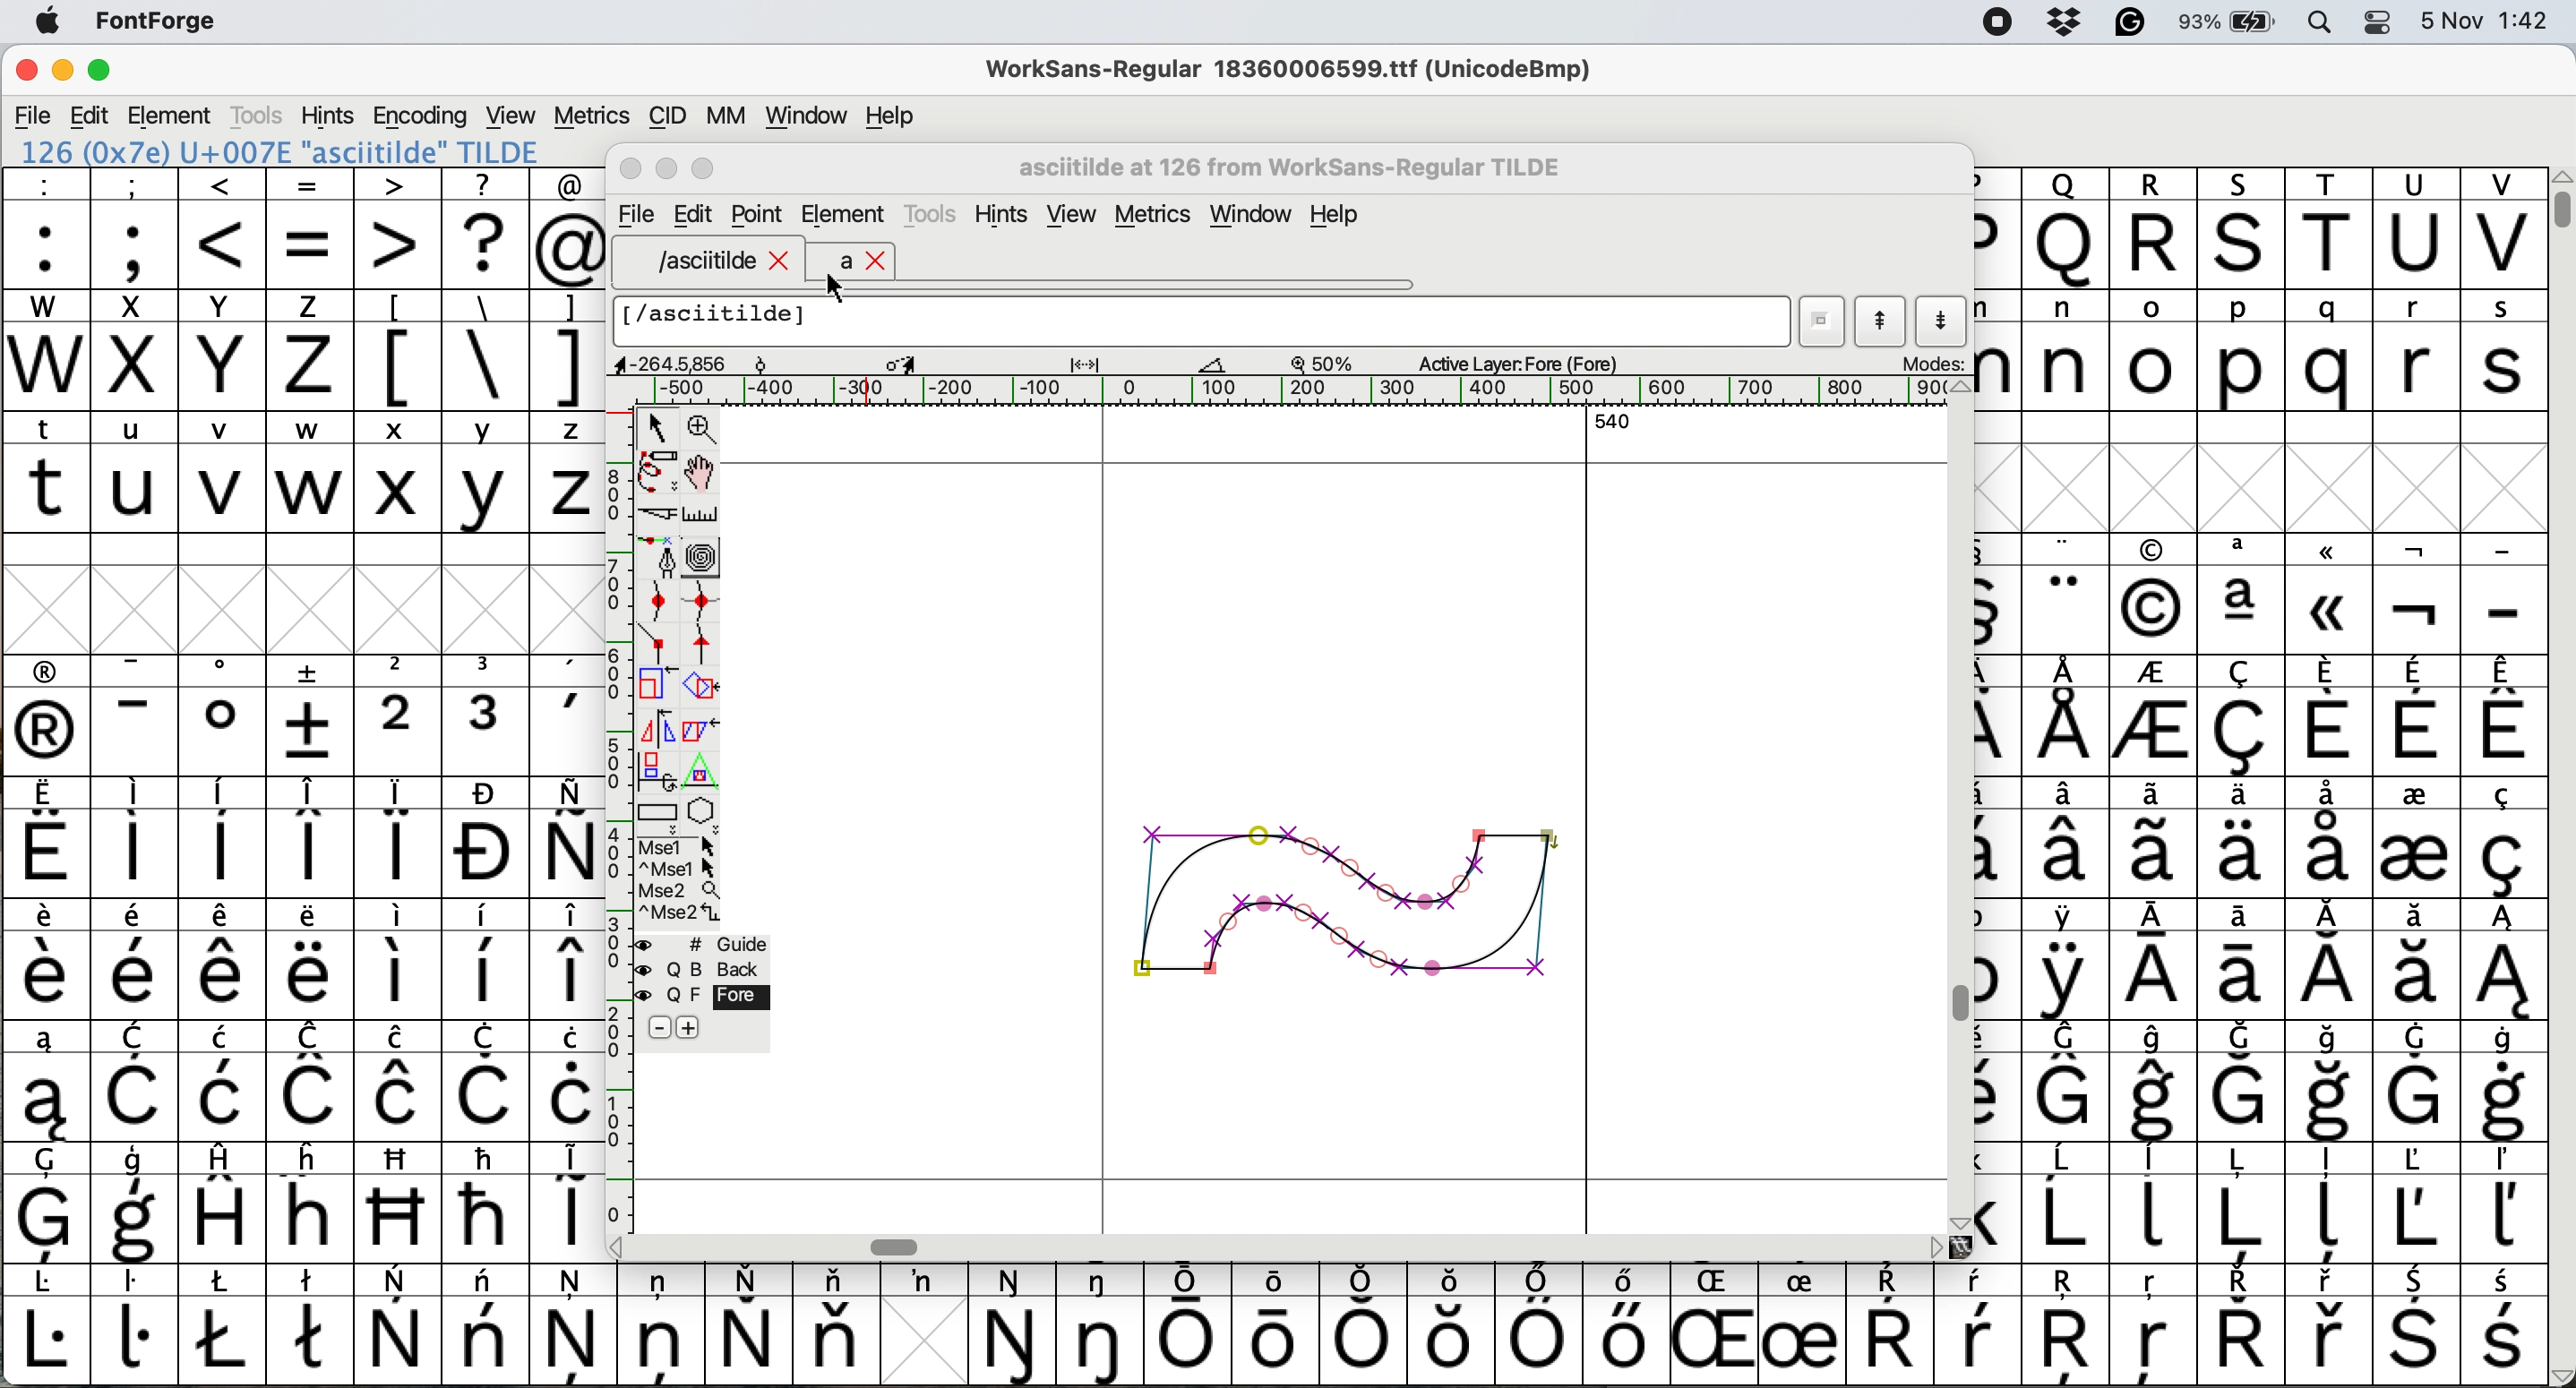 This screenshot has width=2576, height=1388. I want to click on symbol, so click(223, 837).